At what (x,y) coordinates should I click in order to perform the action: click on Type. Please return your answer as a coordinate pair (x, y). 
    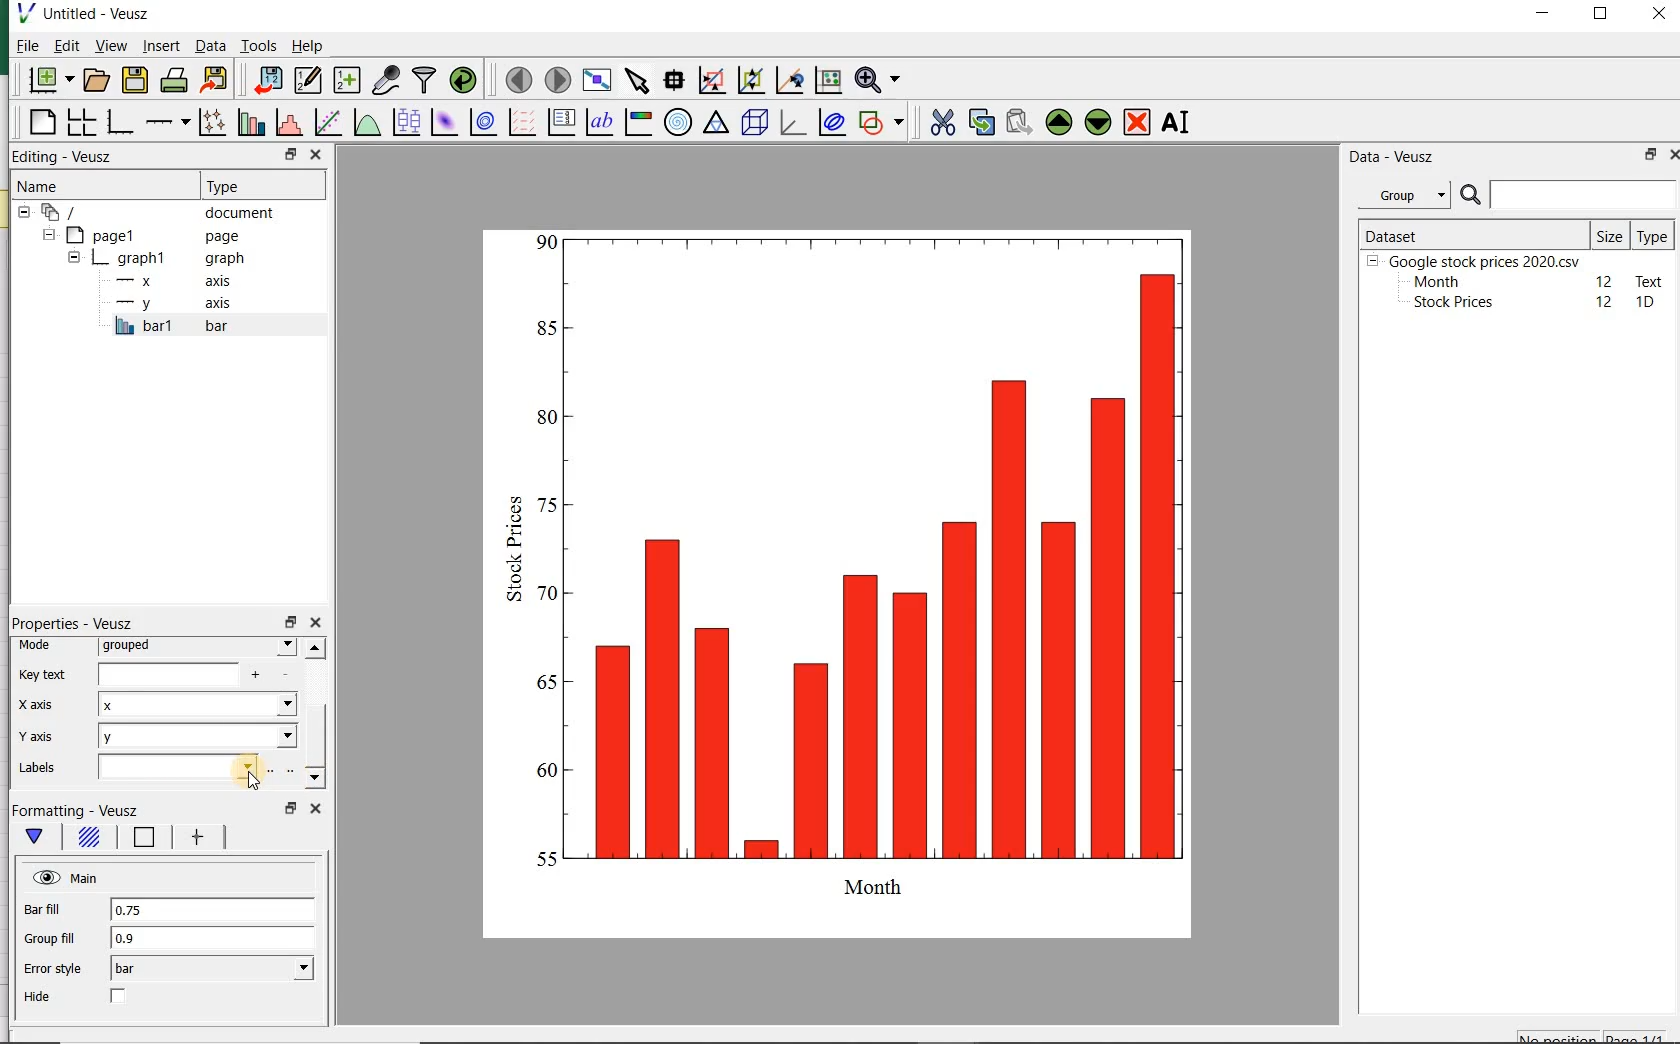
    Looking at the image, I should click on (249, 184).